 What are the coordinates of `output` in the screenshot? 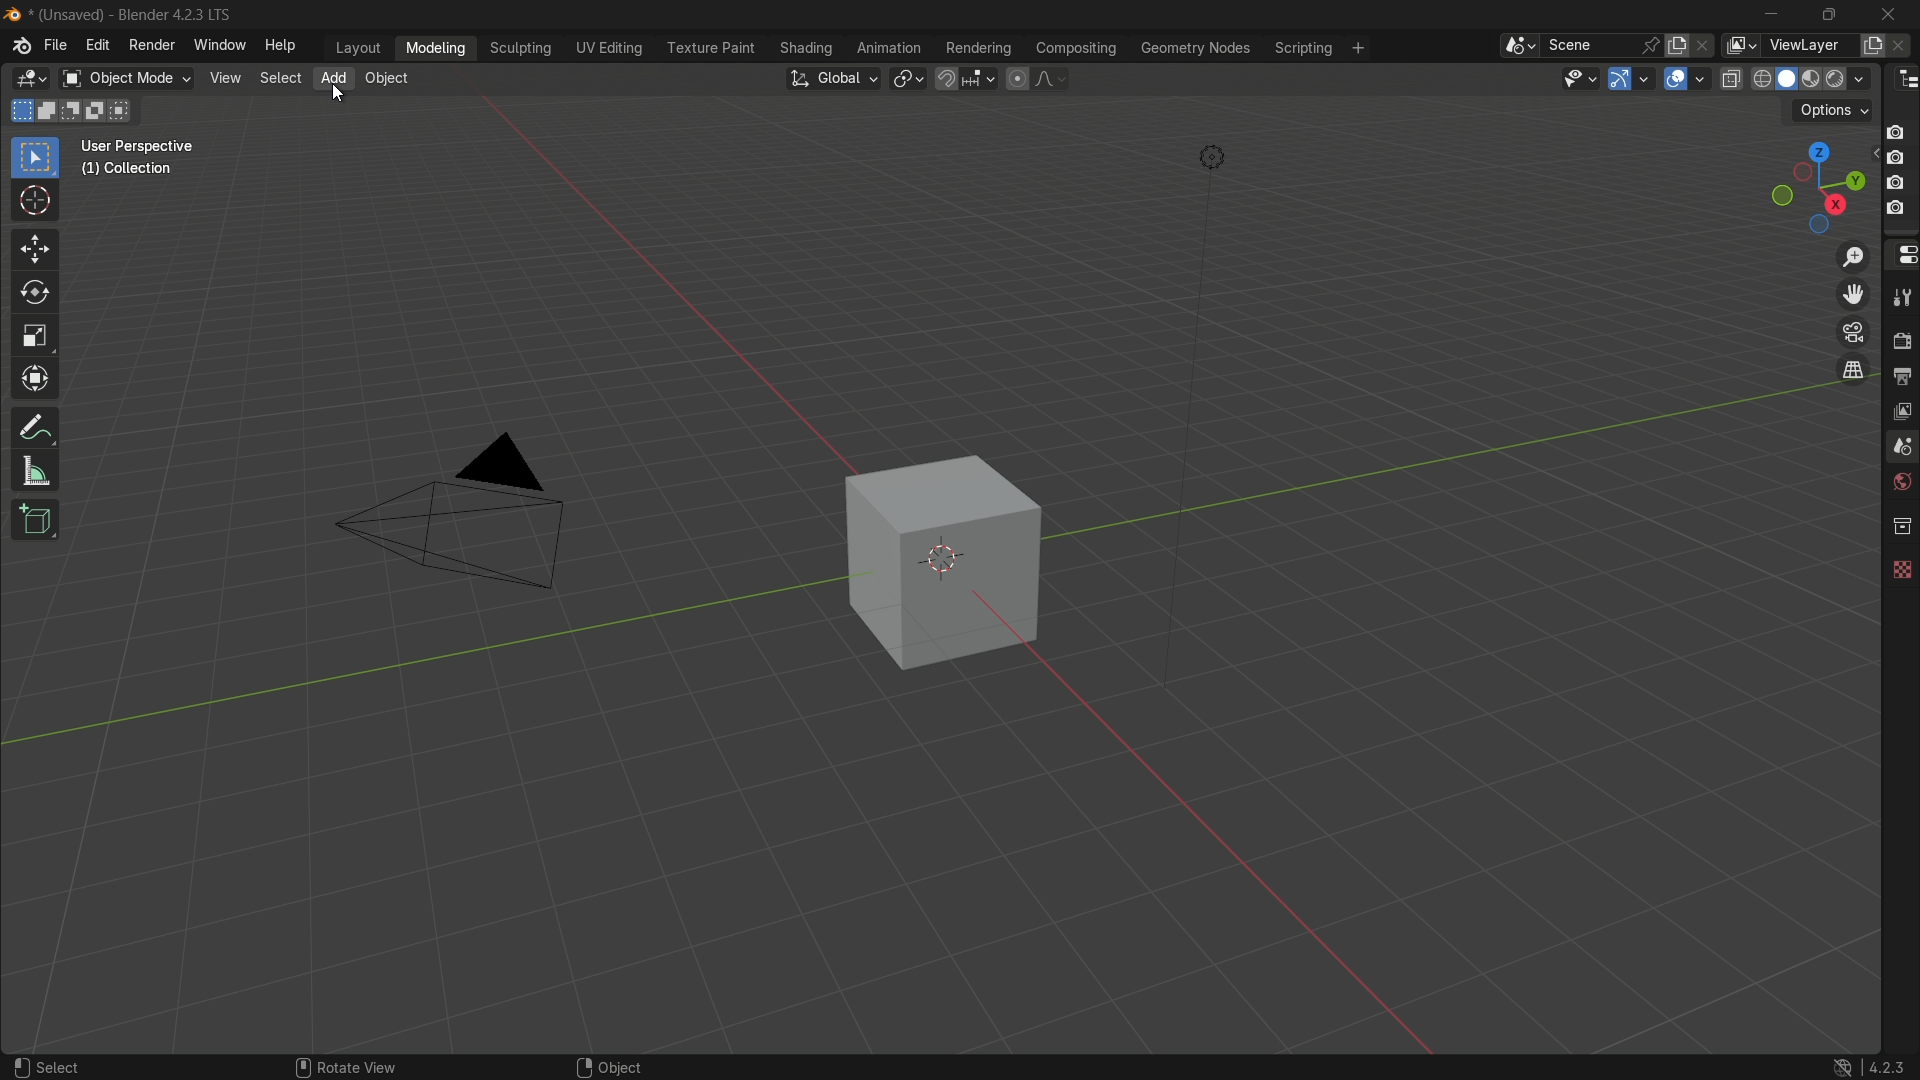 It's located at (1901, 374).